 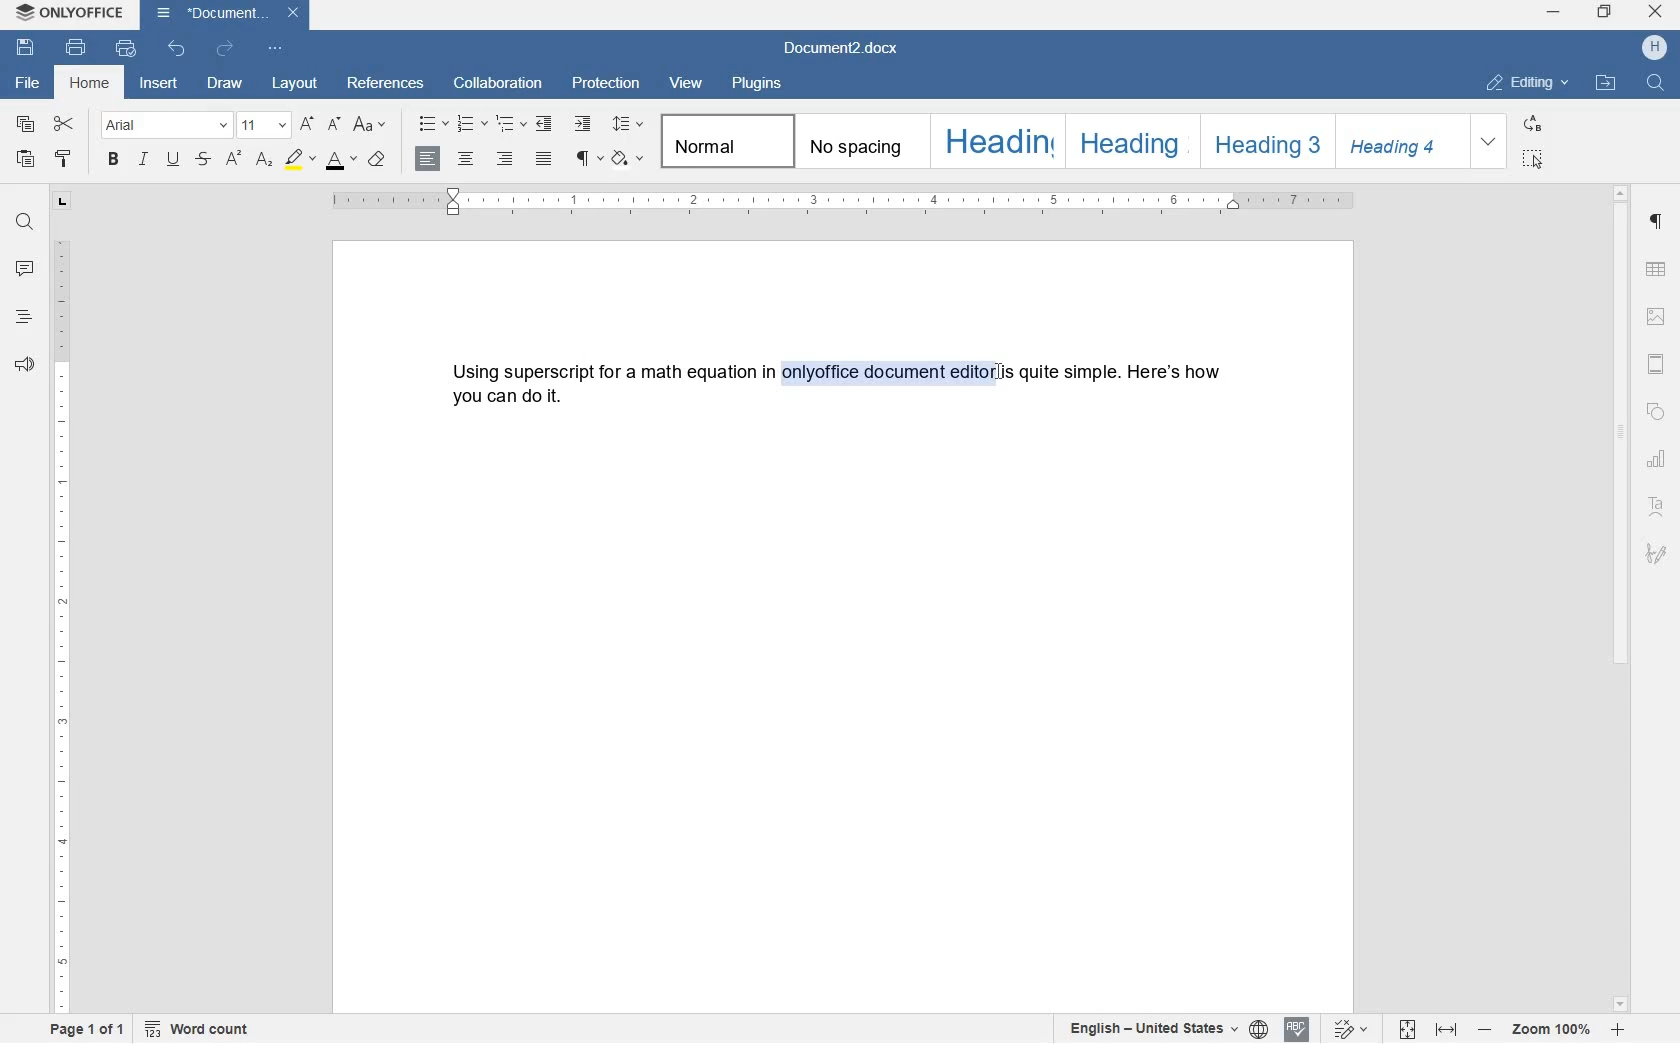 What do you see at coordinates (498, 85) in the screenshot?
I see `collaboration` at bounding box center [498, 85].